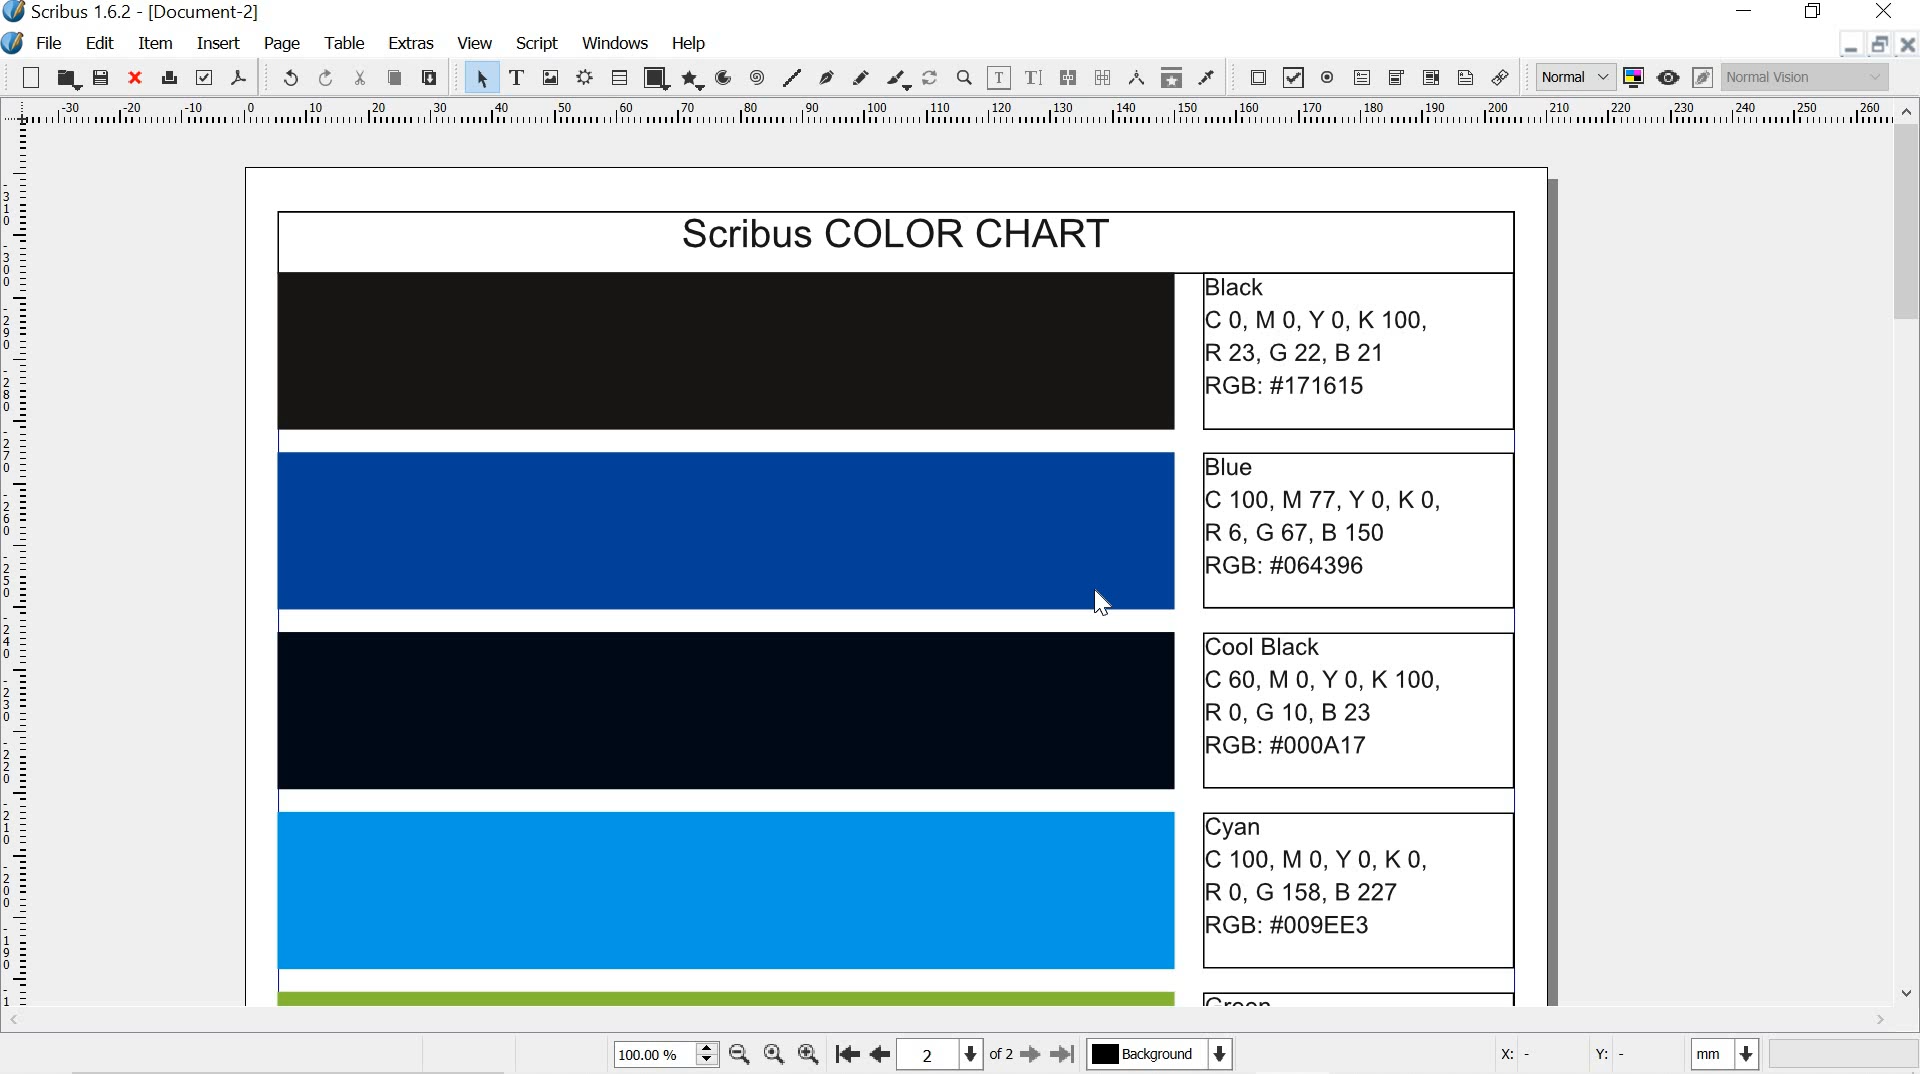 The image size is (1920, 1074). Describe the element at coordinates (726, 530) in the screenshot. I see `Blue` at that location.